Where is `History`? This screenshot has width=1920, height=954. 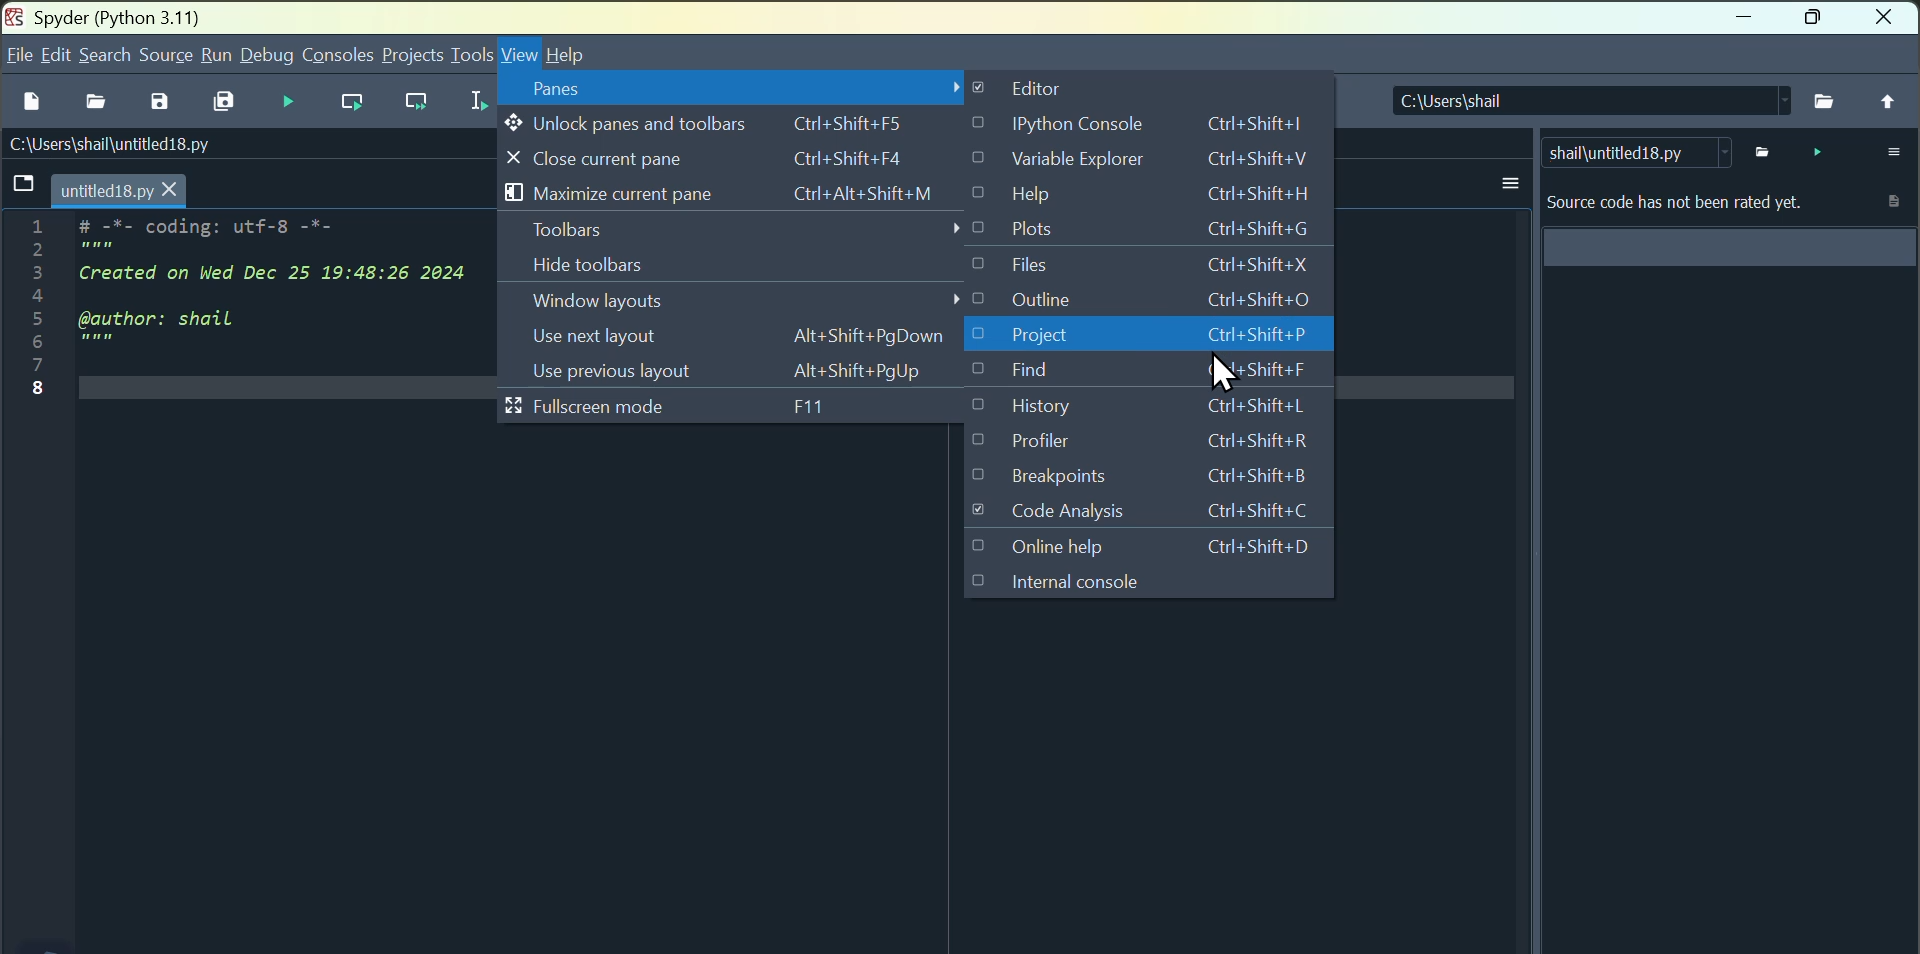 History is located at coordinates (1158, 409).